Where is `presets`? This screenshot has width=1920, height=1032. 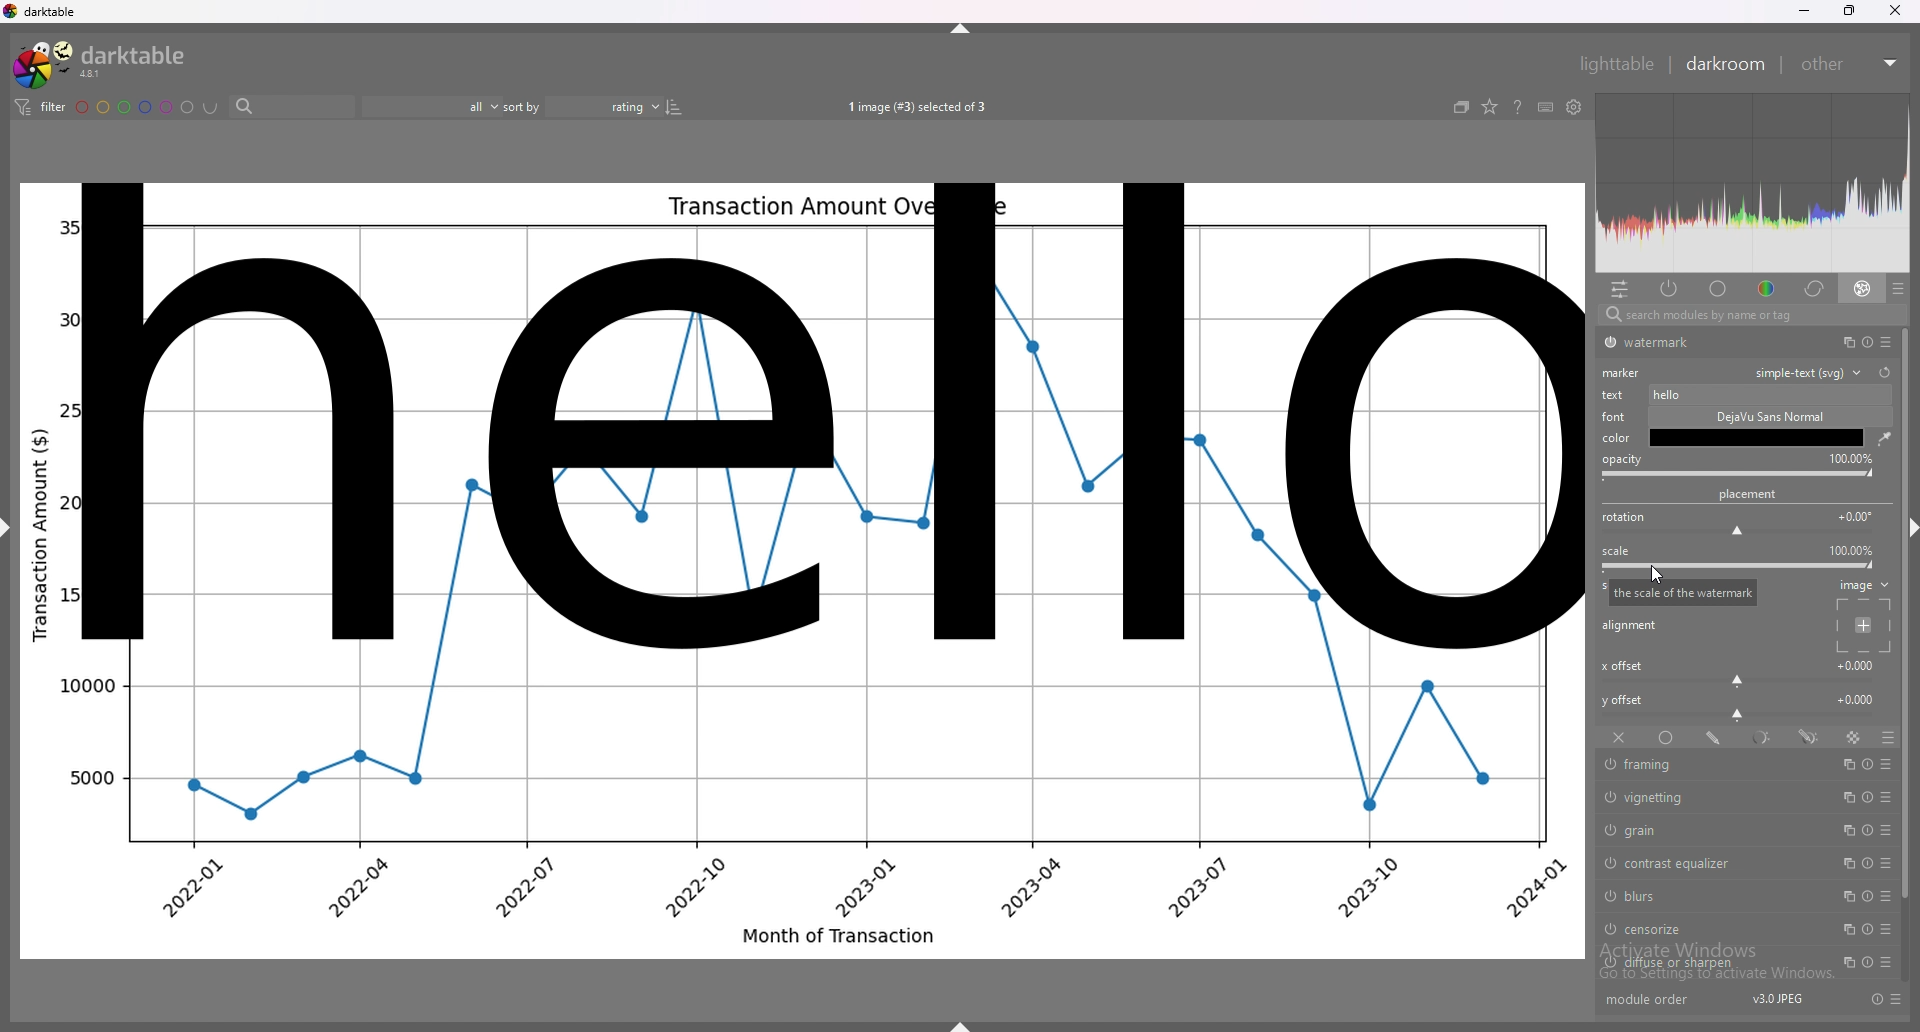
presets is located at coordinates (1888, 798).